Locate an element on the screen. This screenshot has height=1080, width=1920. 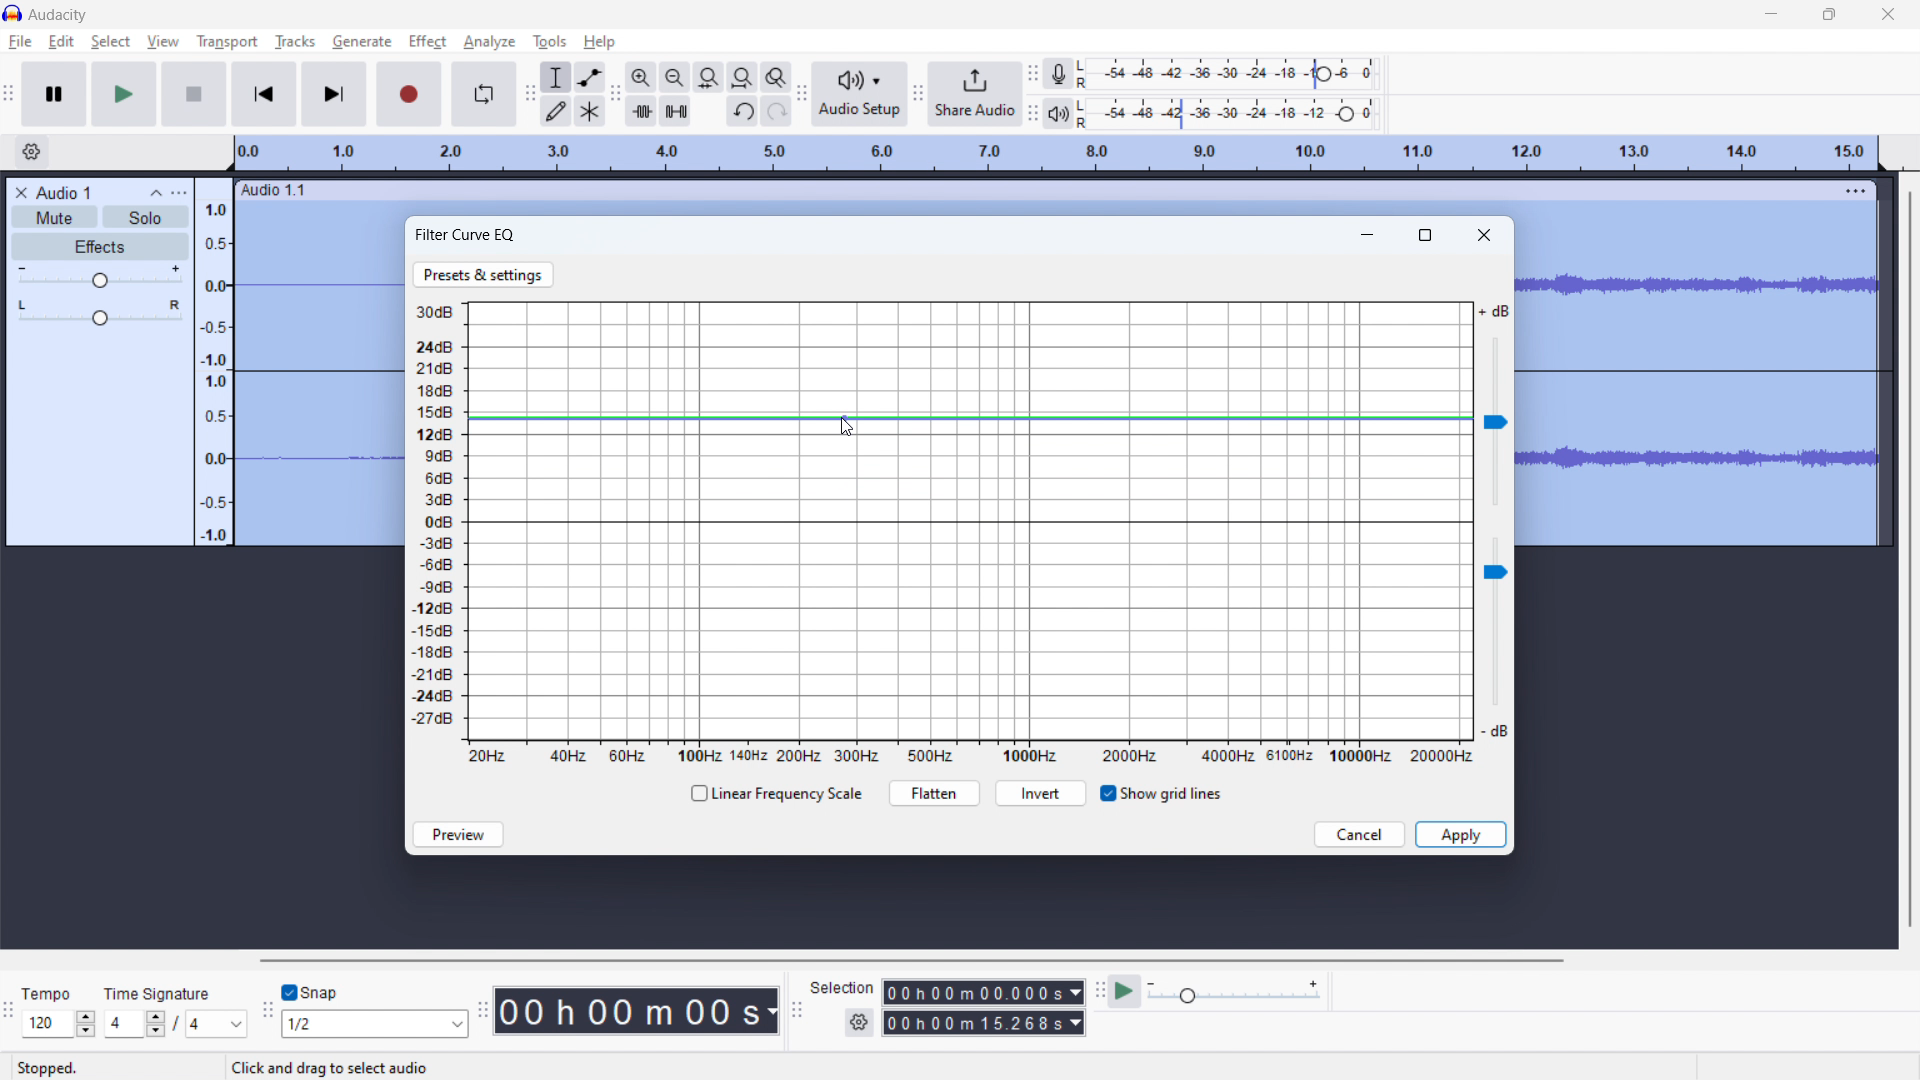
1/2 (select snapping) is located at coordinates (376, 1023).